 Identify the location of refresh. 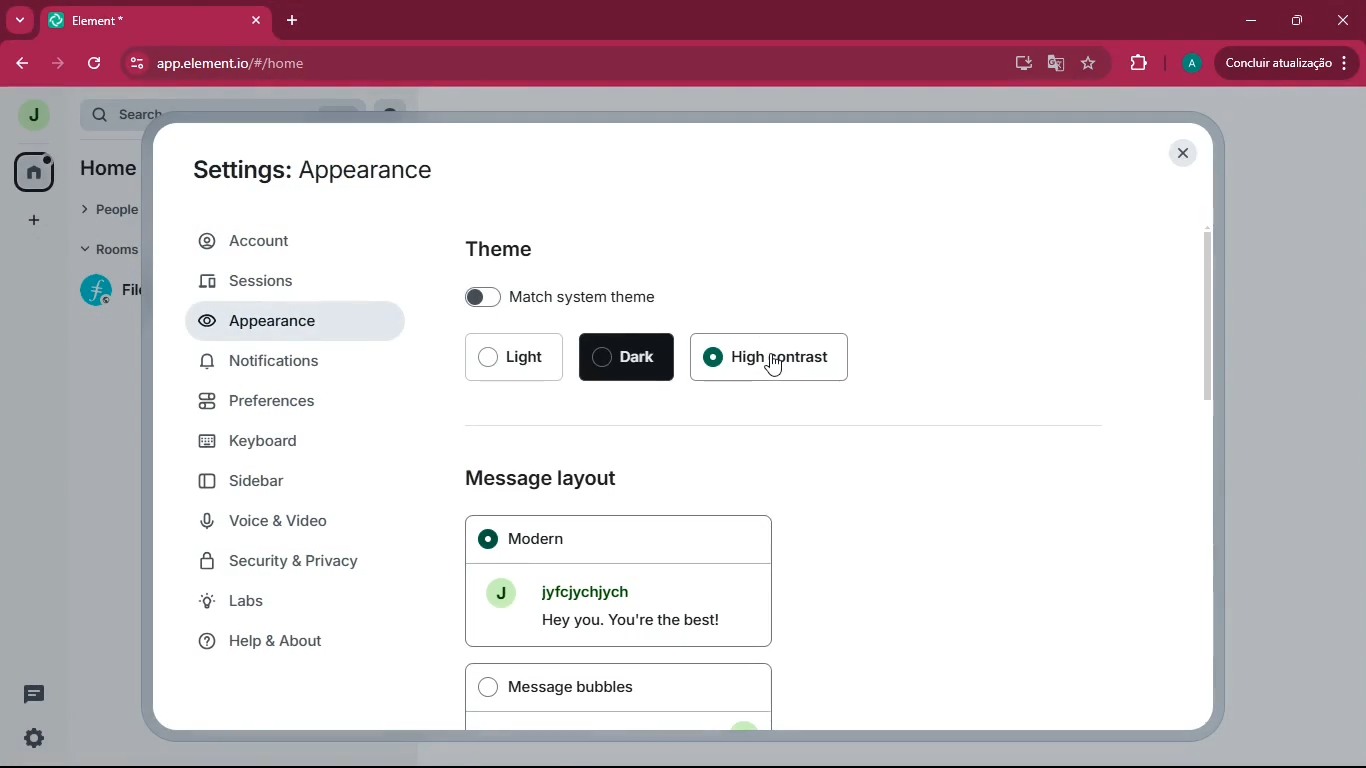
(96, 65).